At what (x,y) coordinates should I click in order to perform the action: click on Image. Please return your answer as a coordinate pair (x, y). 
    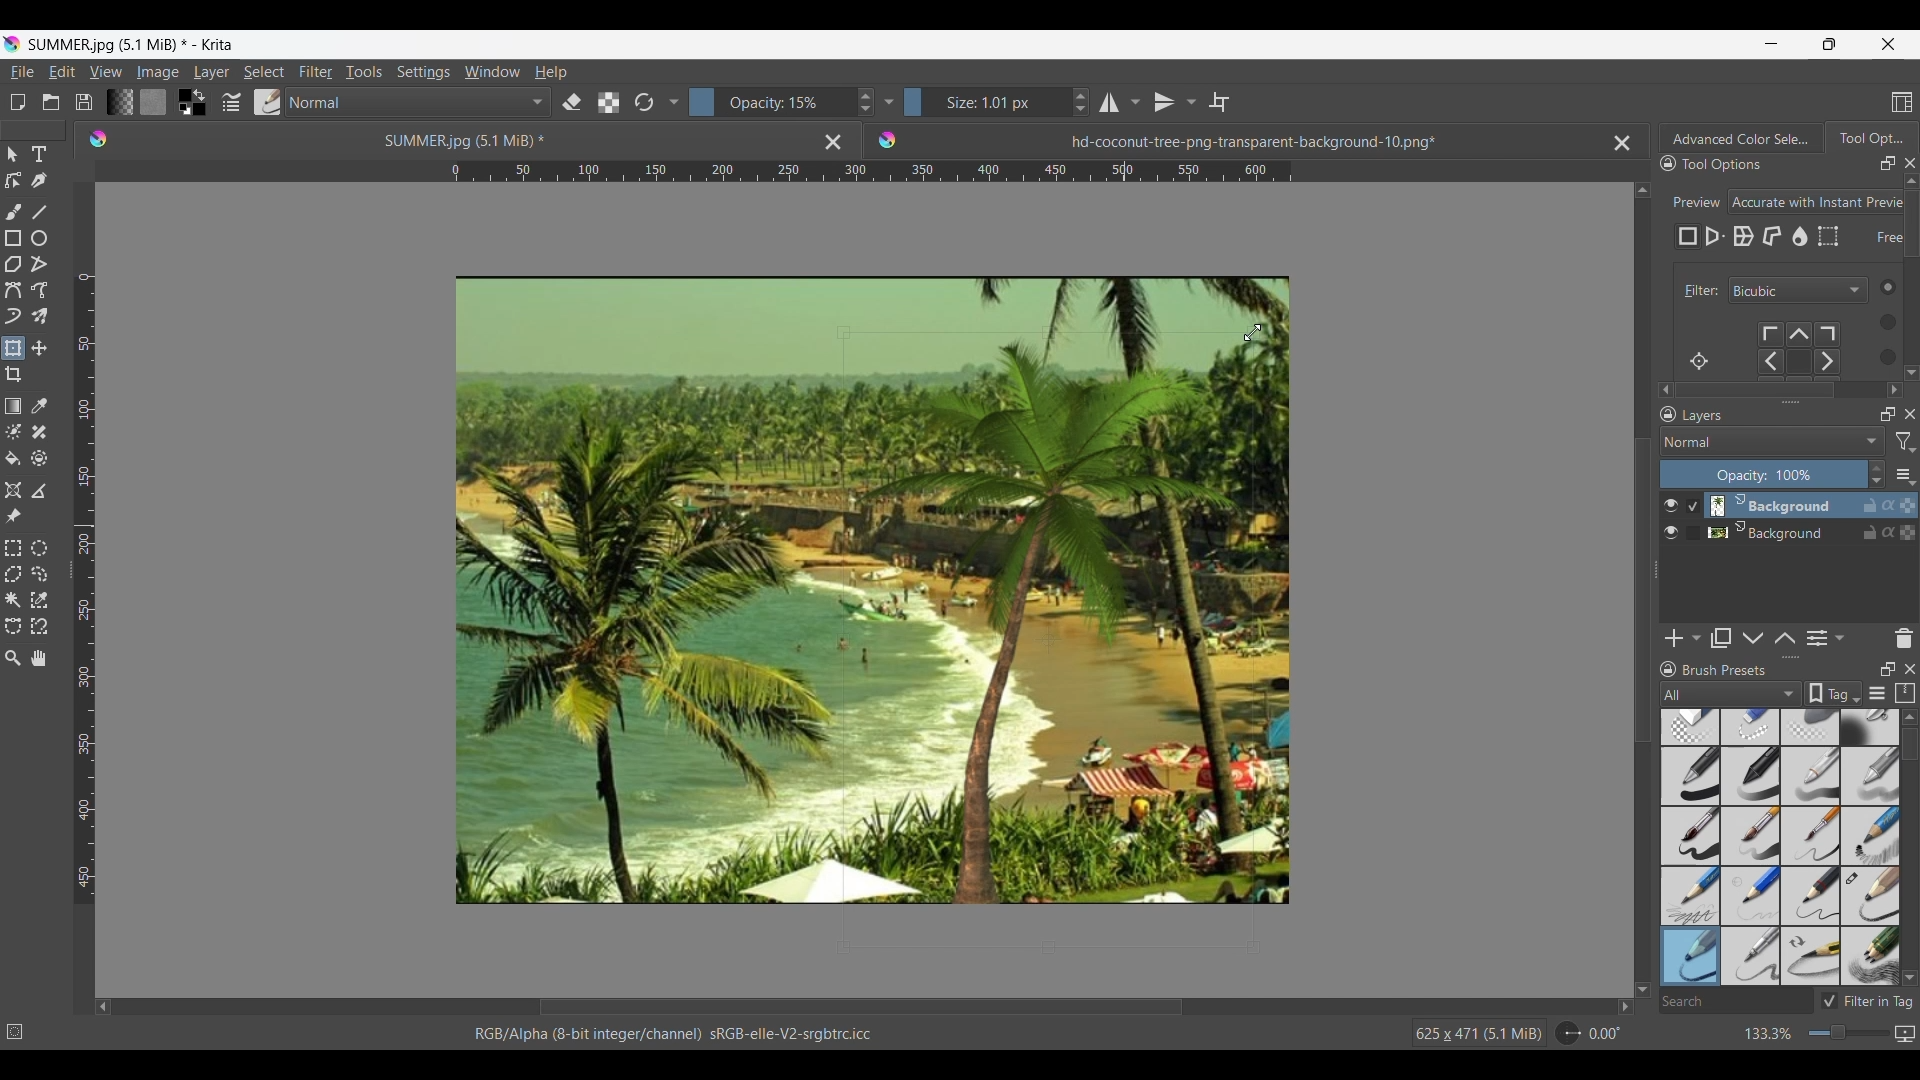
    Looking at the image, I should click on (157, 72).